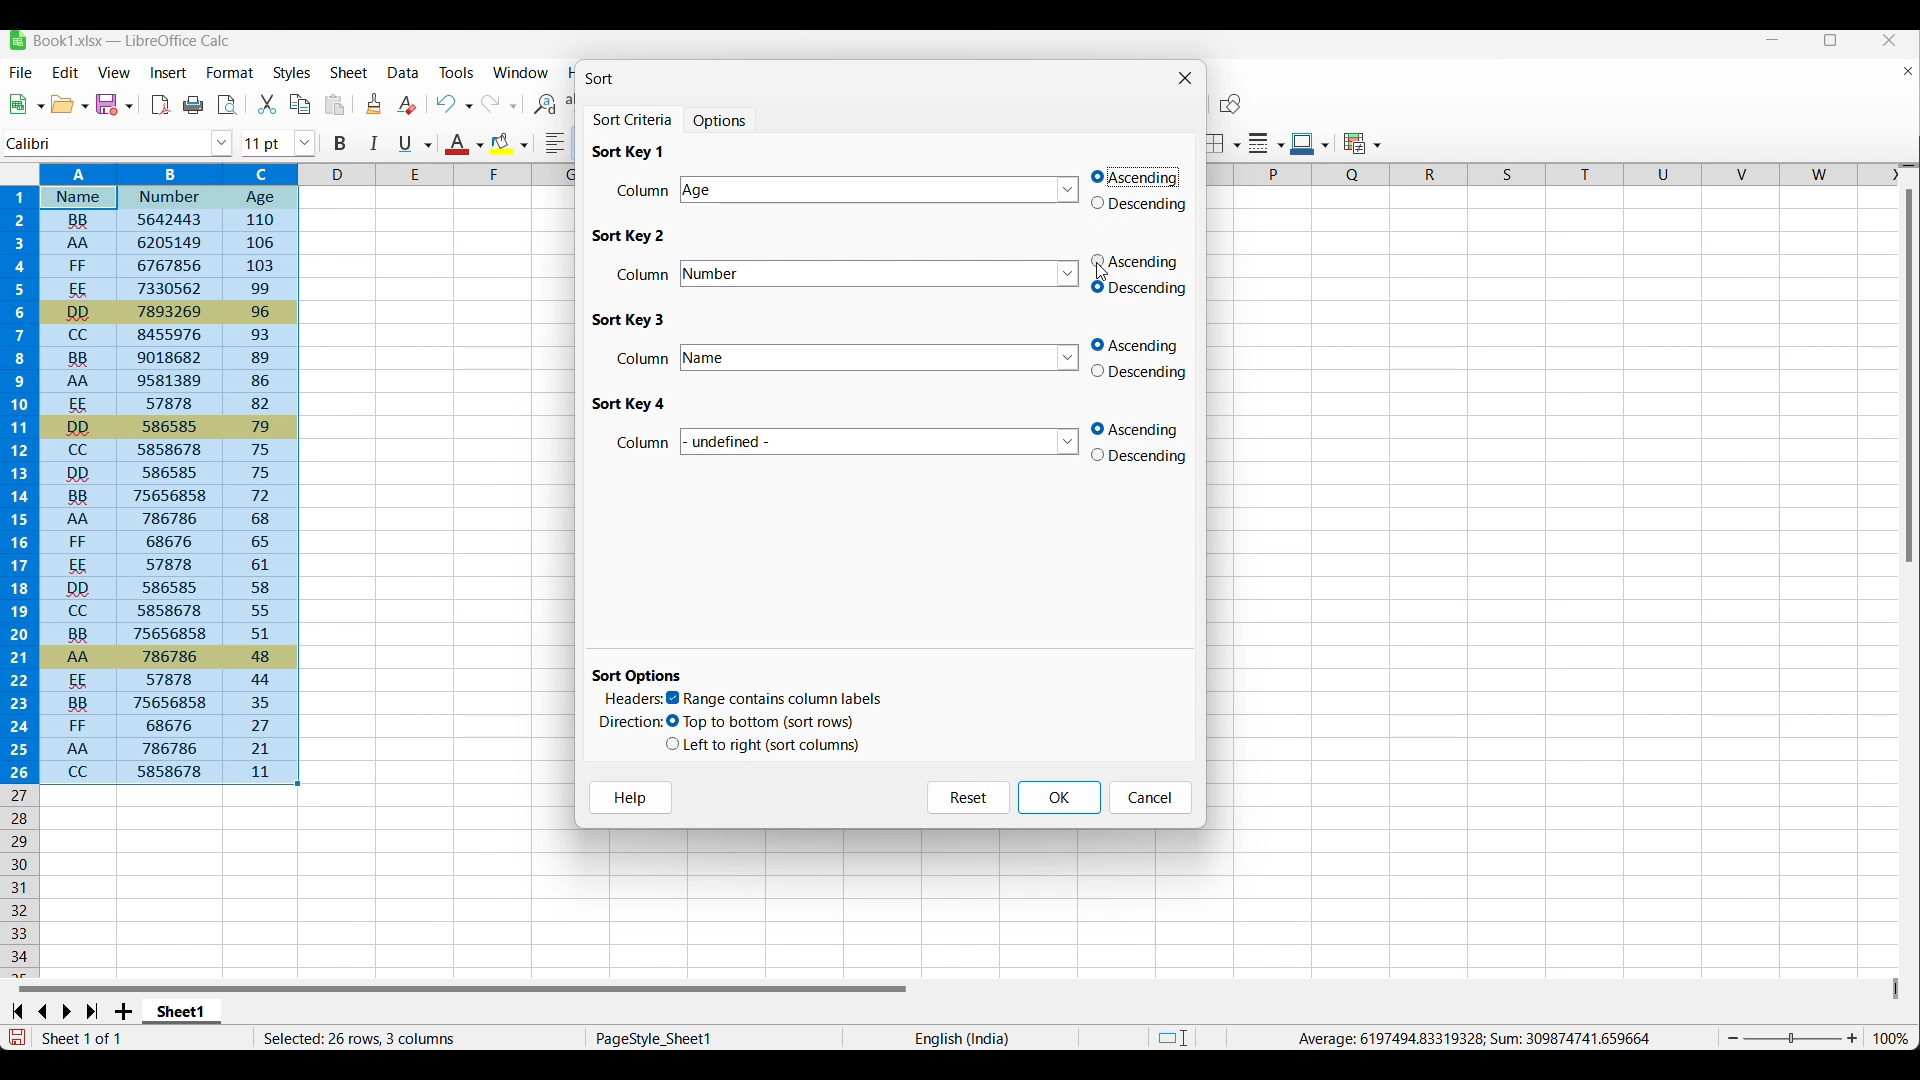 This screenshot has width=1920, height=1080. What do you see at coordinates (300, 104) in the screenshot?
I see `Copy` at bounding box center [300, 104].